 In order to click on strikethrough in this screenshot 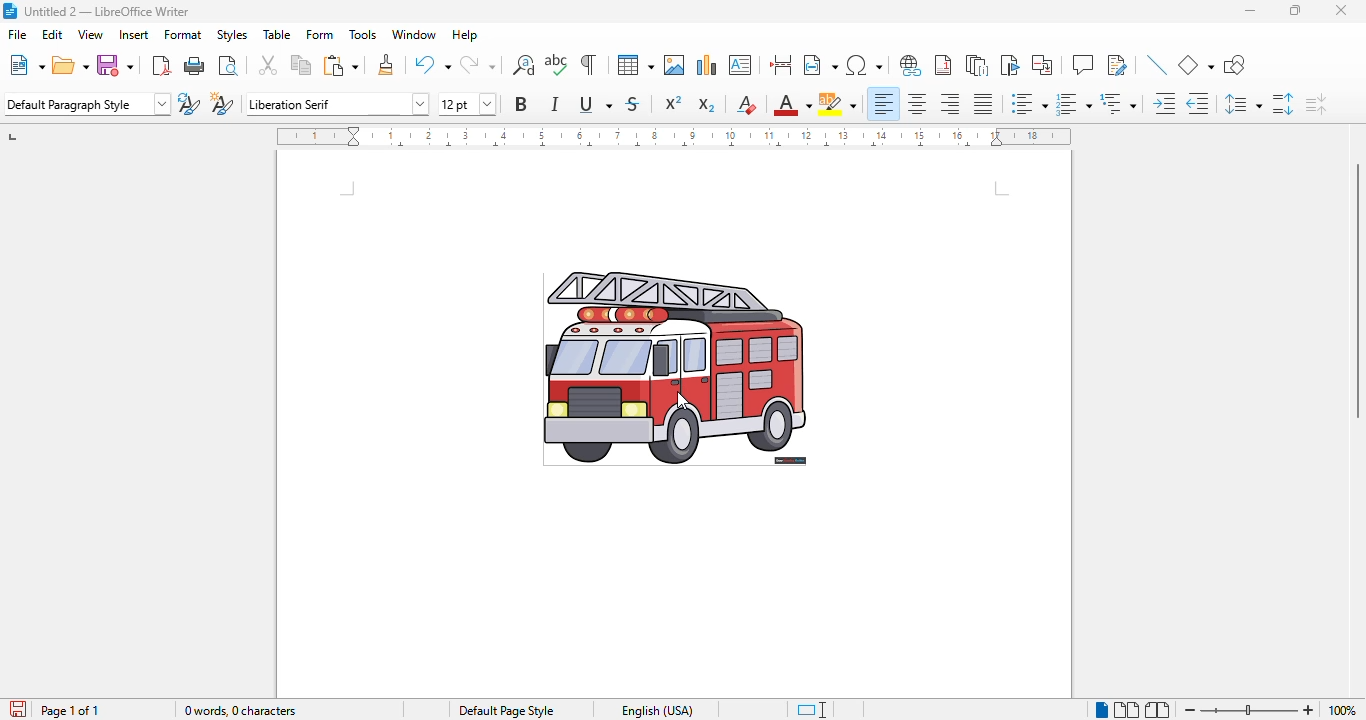, I will do `click(633, 103)`.